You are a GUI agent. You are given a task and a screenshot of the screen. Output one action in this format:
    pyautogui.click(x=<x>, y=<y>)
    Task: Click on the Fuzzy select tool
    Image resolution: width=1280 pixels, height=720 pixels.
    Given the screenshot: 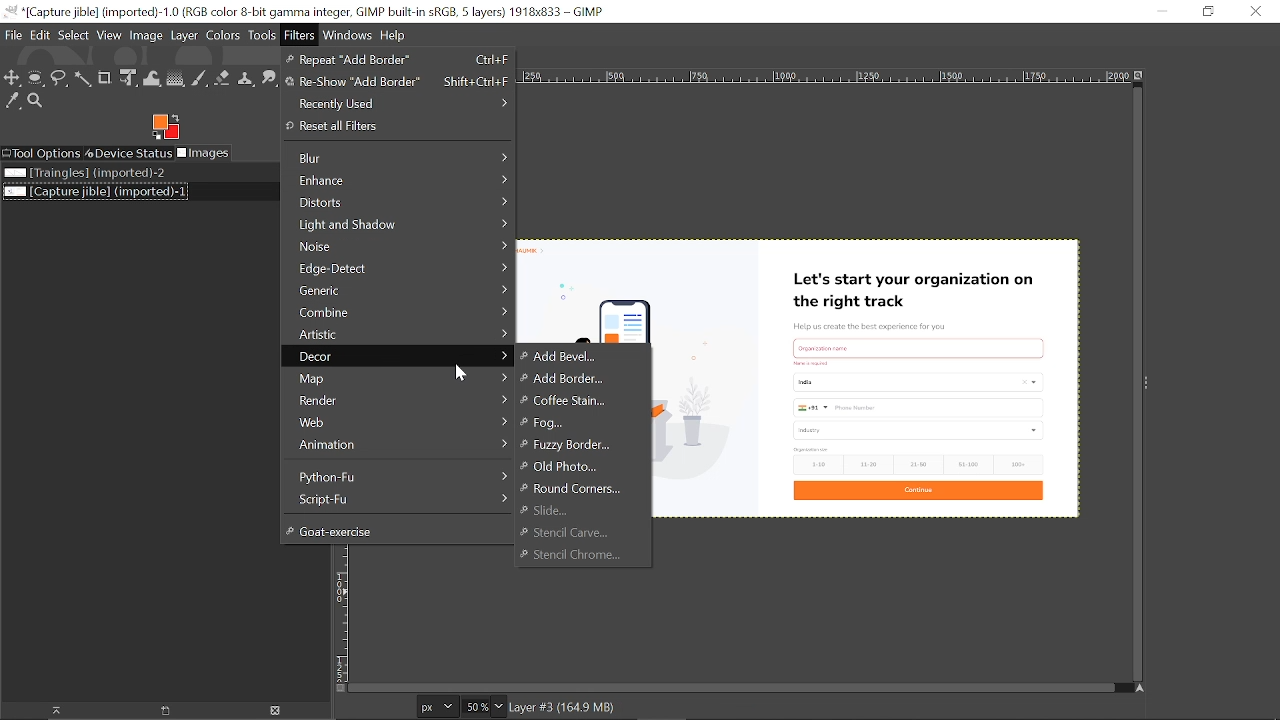 What is the action you would take?
    pyautogui.click(x=82, y=79)
    